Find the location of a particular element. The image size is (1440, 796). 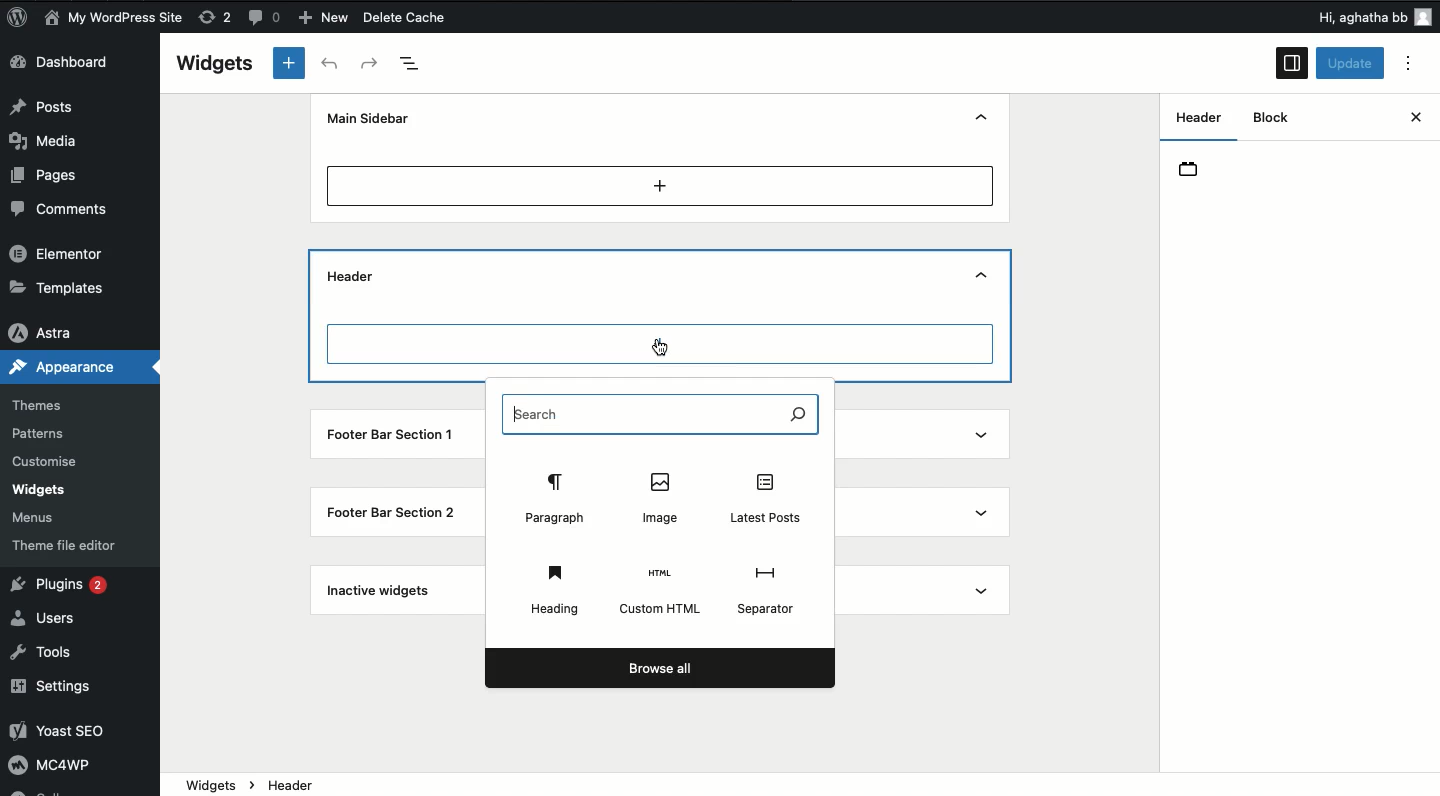

Settings is located at coordinates (62, 686).